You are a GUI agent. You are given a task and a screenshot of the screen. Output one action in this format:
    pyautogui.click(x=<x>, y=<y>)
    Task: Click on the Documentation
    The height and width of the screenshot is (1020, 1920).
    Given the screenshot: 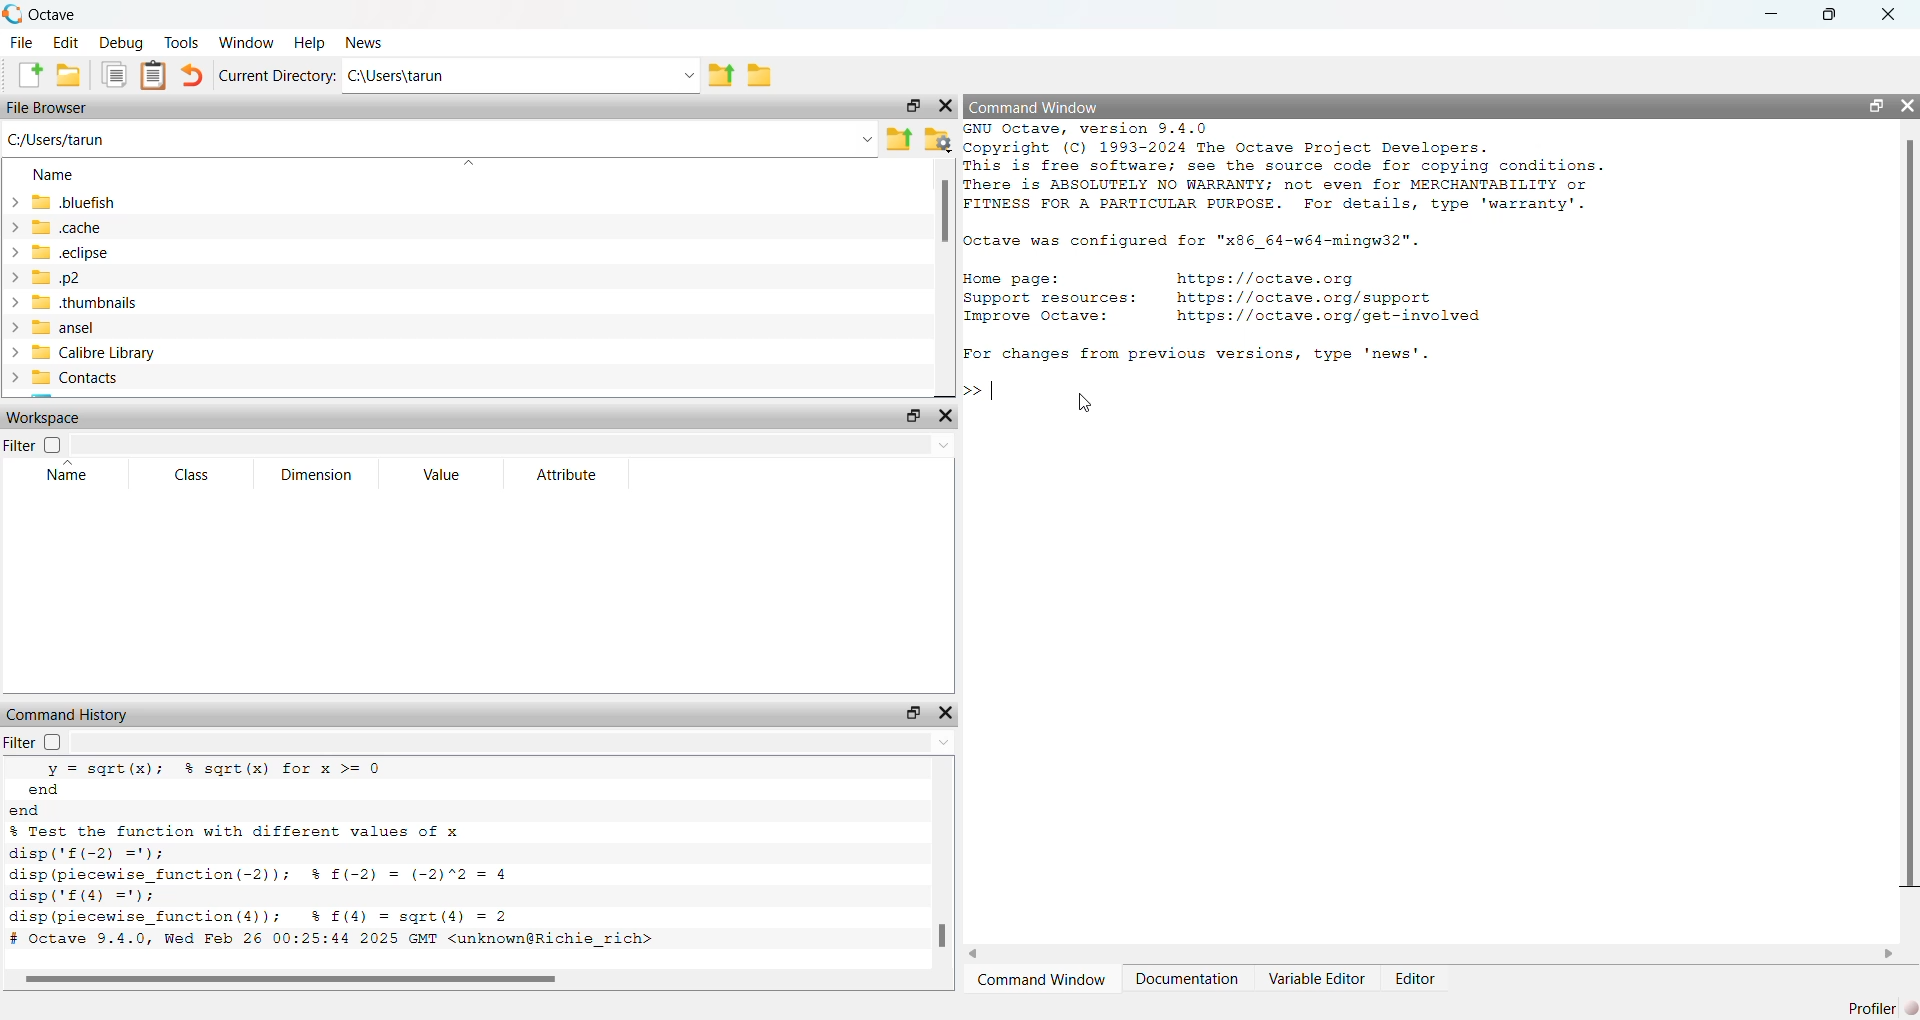 What is the action you would take?
    pyautogui.click(x=1190, y=977)
    